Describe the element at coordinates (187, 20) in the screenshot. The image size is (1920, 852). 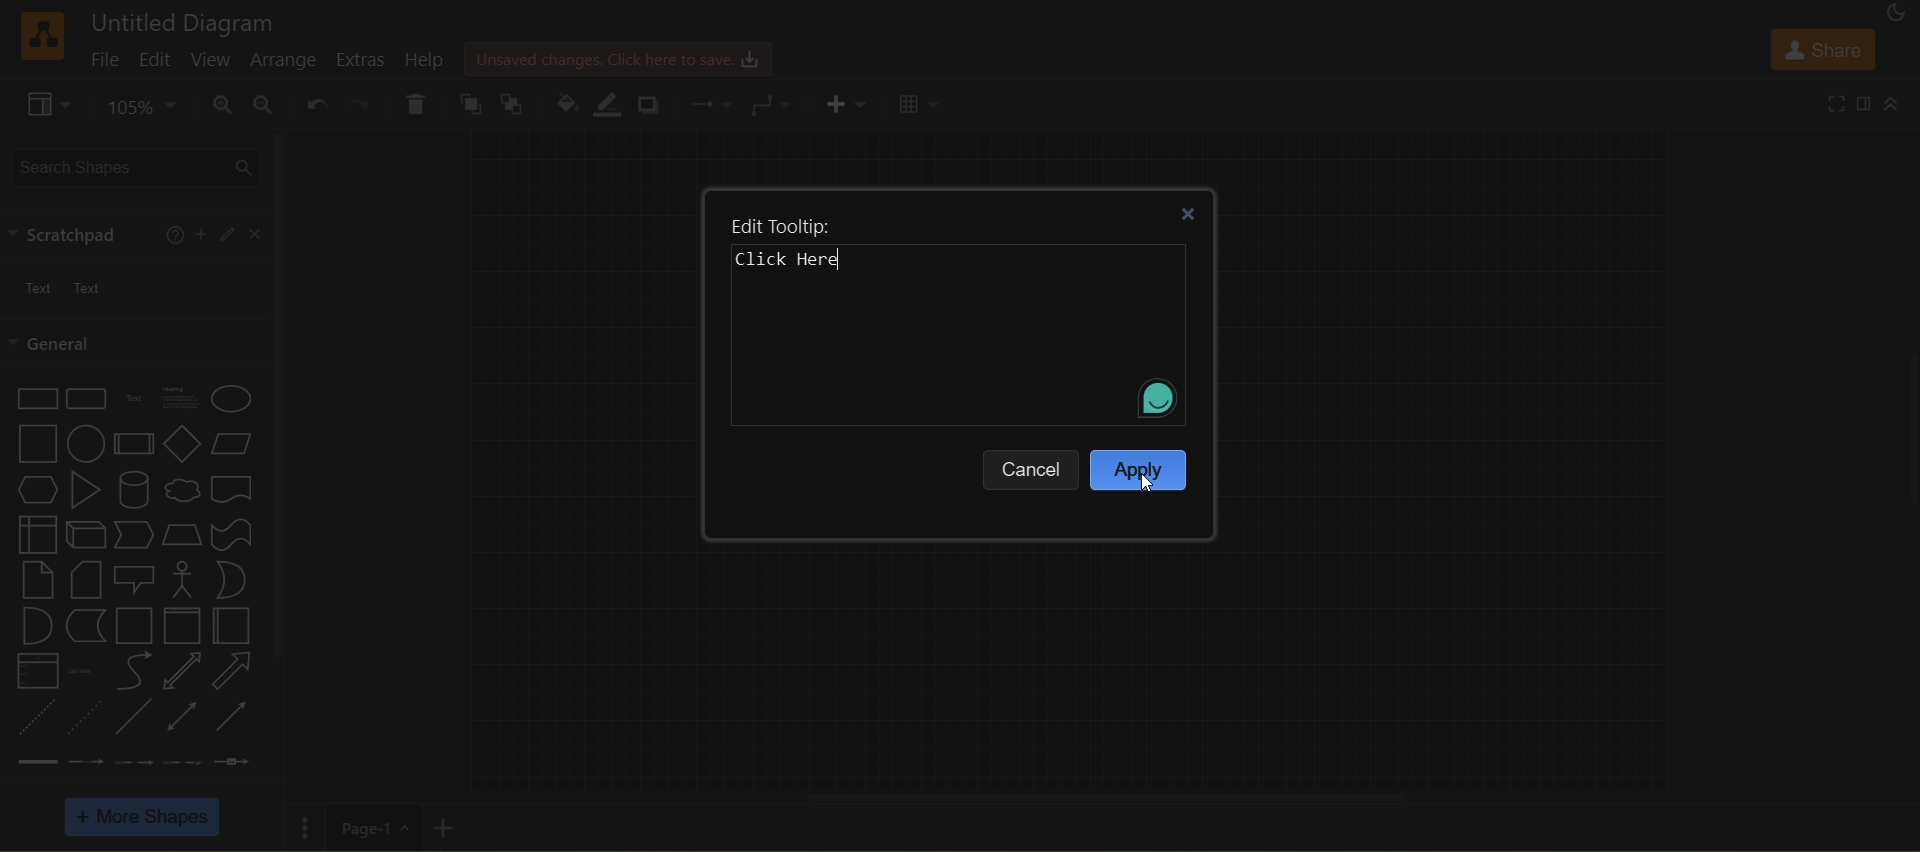
I see `untitled diagram` at that location.